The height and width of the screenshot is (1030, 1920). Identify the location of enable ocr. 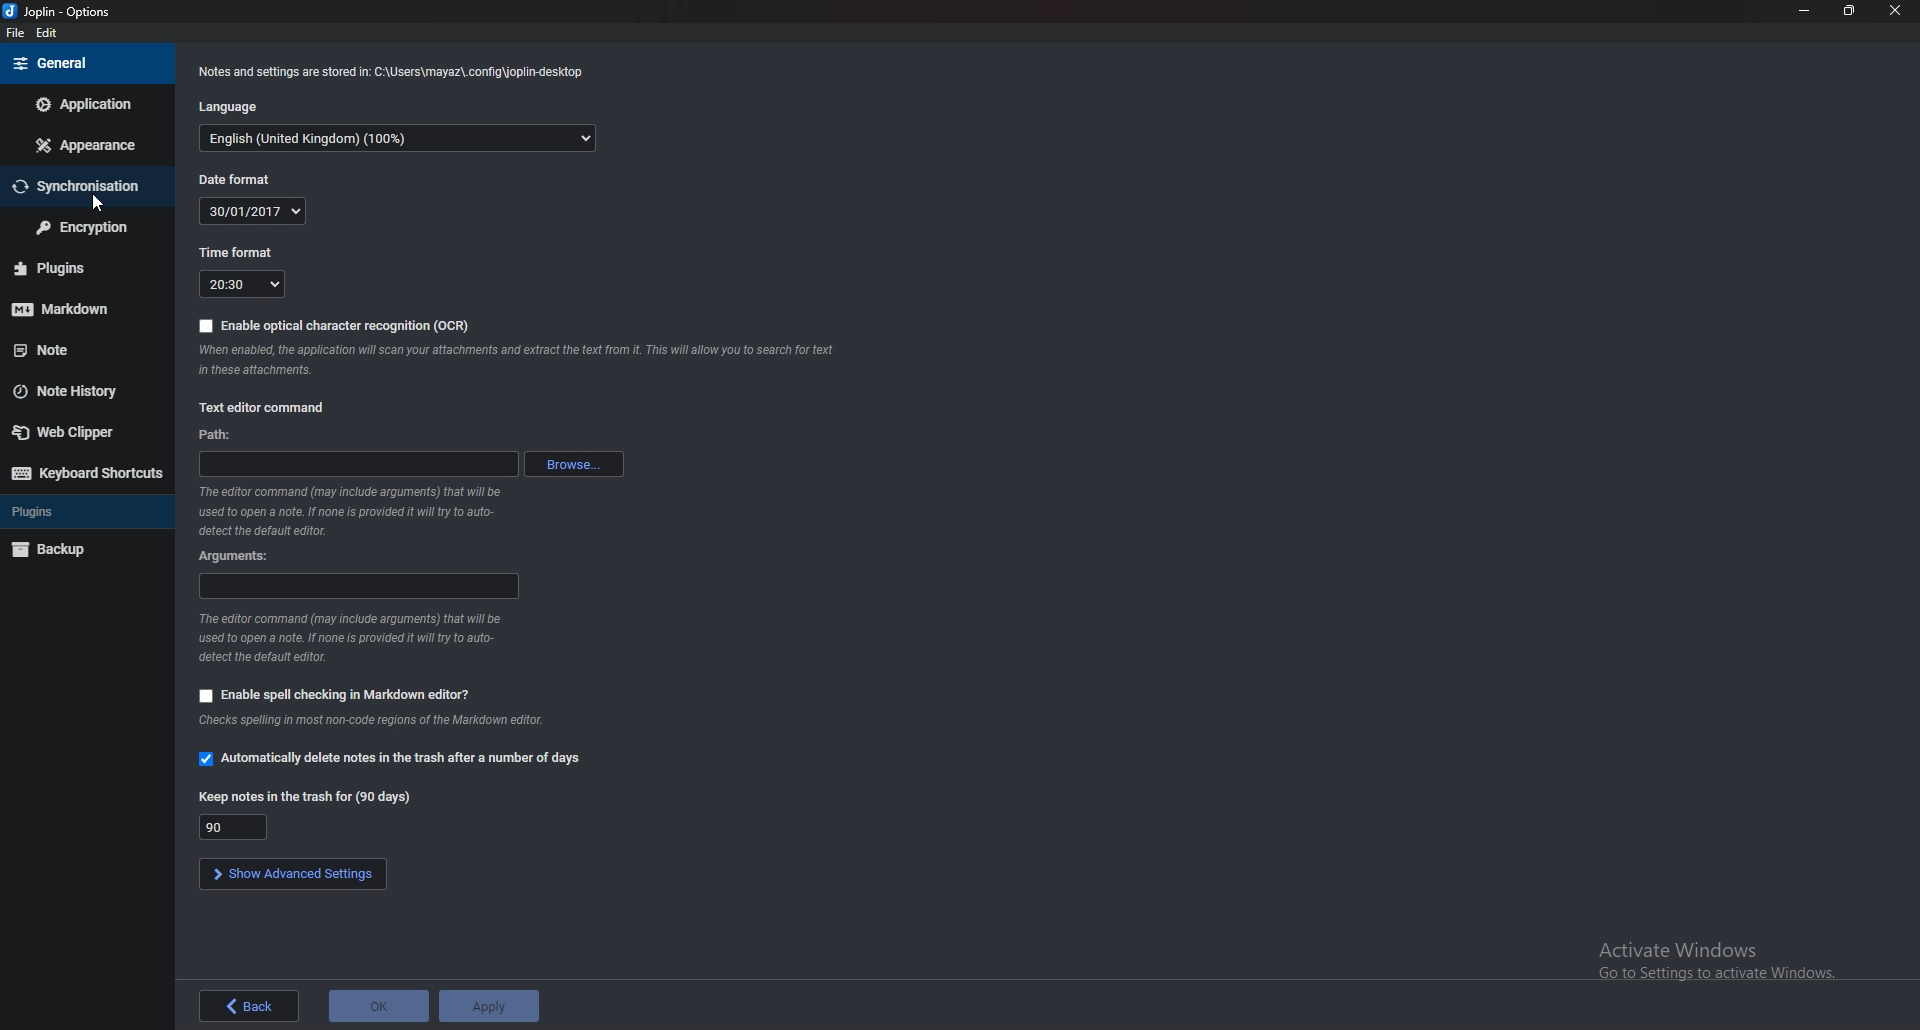
(334, 326).